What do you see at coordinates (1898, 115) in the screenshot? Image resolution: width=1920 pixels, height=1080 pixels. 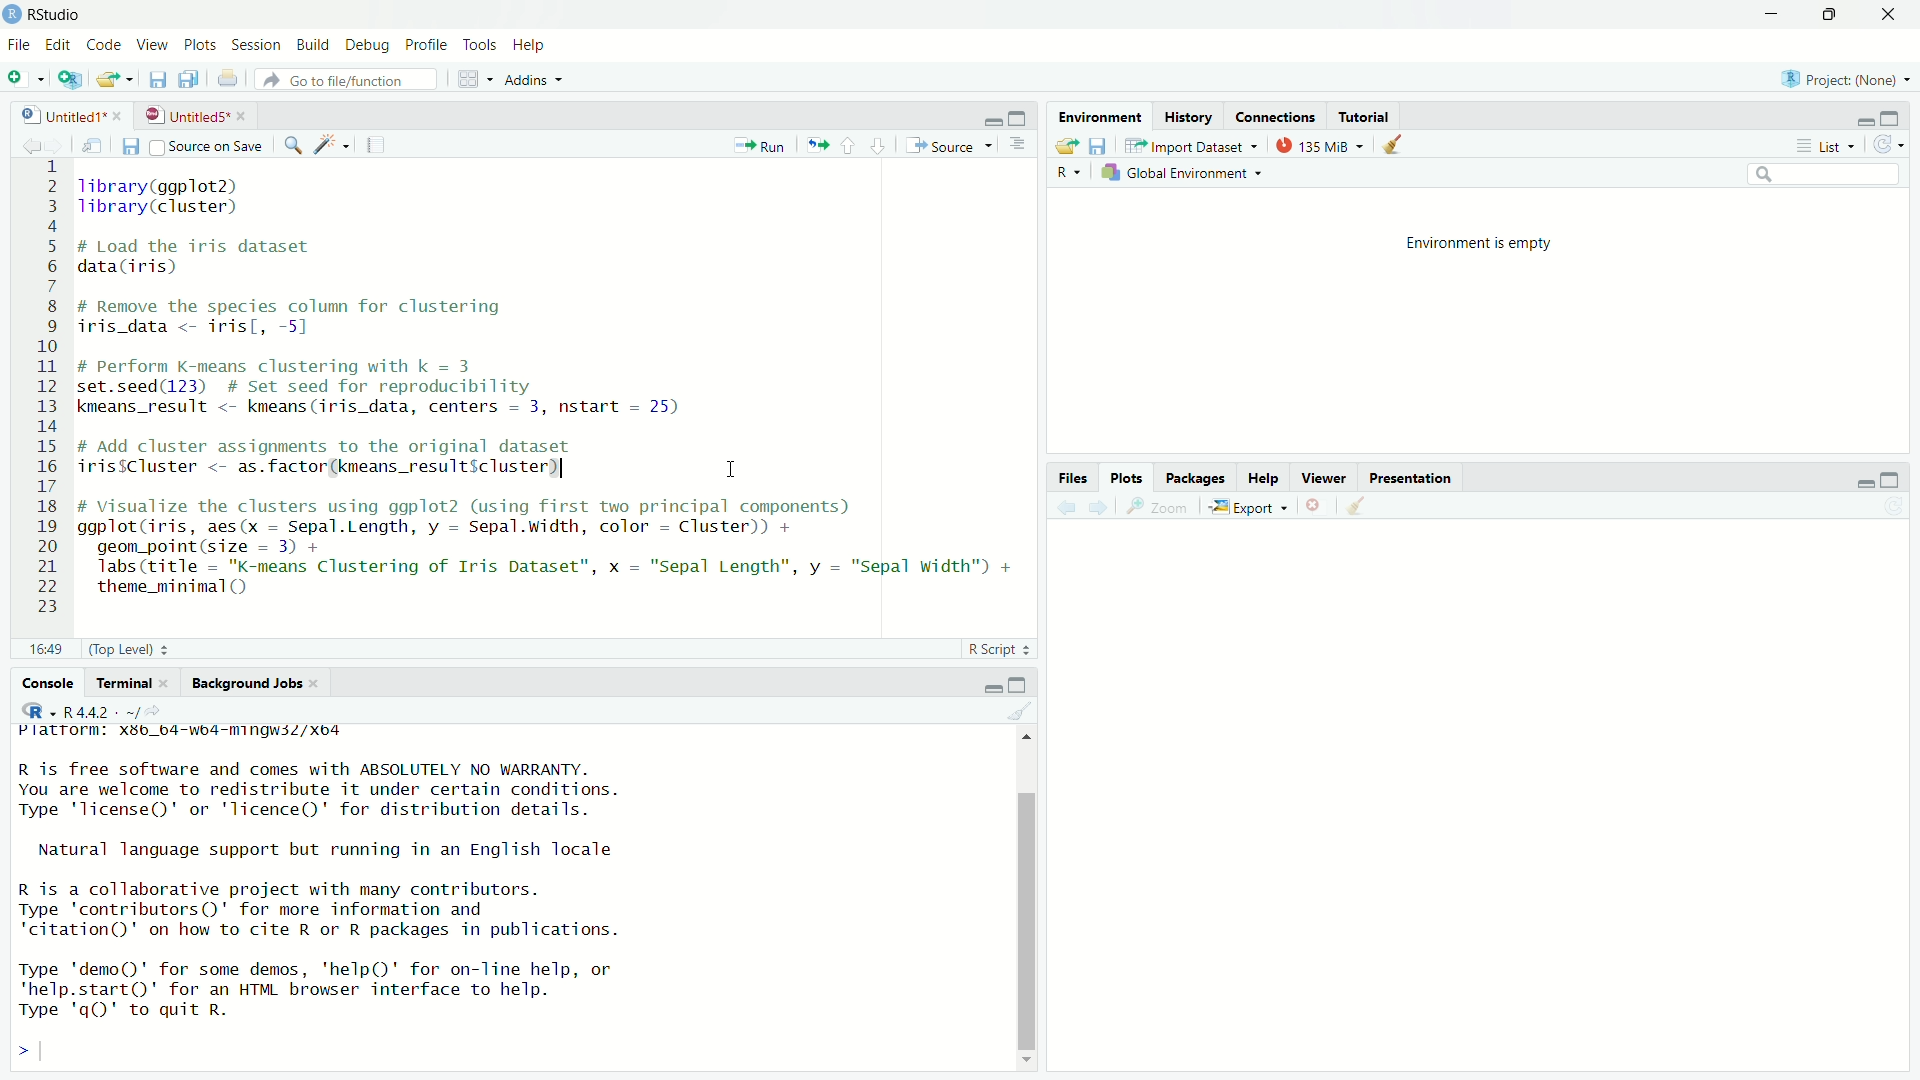 I see `maximize` at bounding box center [1898, 115].